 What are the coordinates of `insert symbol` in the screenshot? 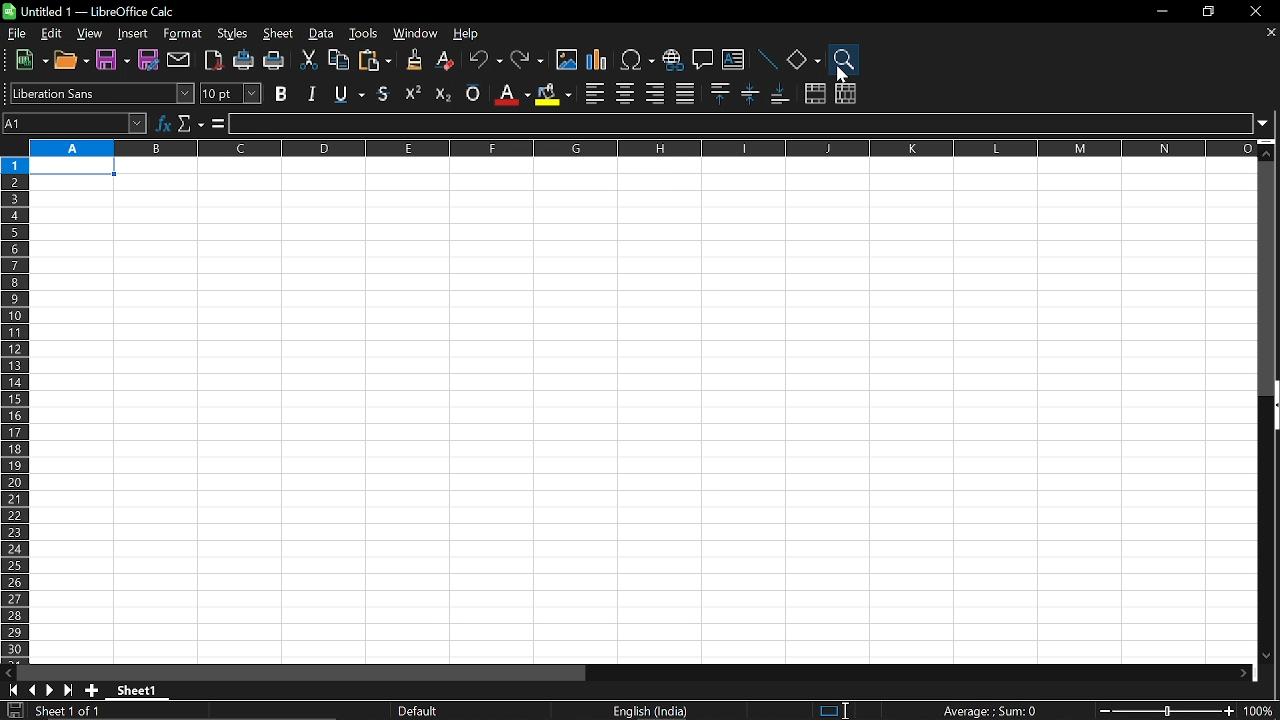 It's located at (637, 60).